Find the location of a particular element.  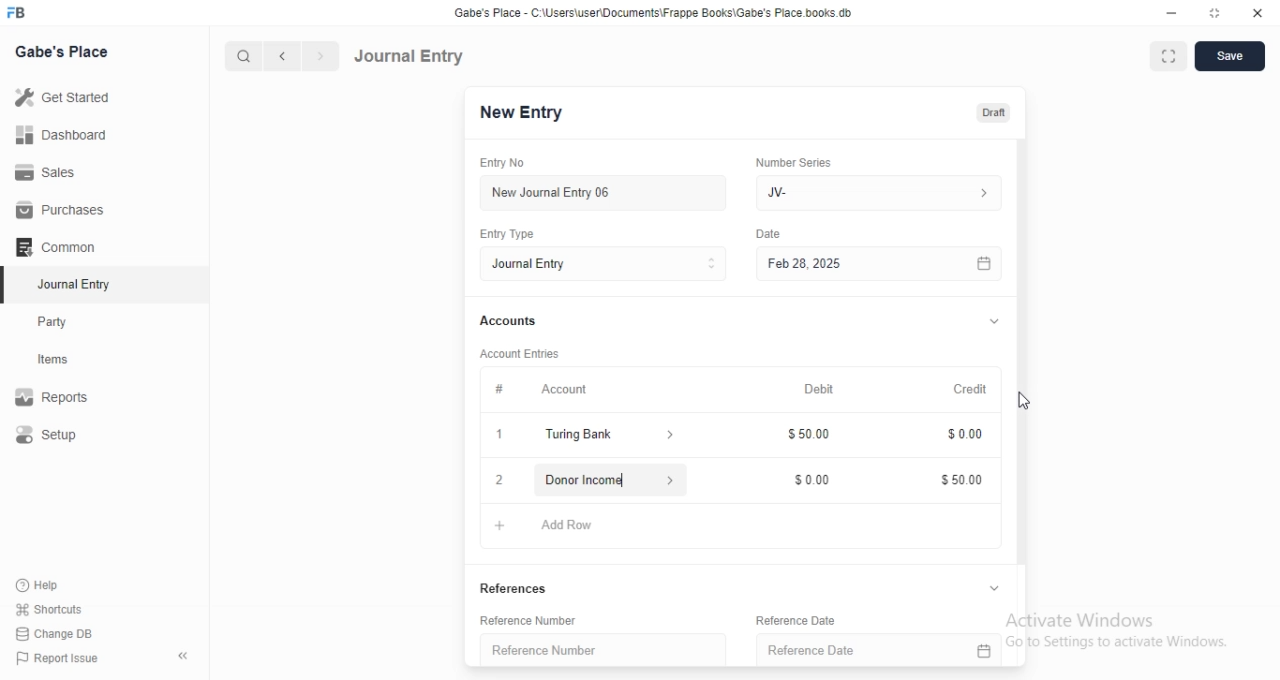

Get Started is located at coordinates (67, 97).